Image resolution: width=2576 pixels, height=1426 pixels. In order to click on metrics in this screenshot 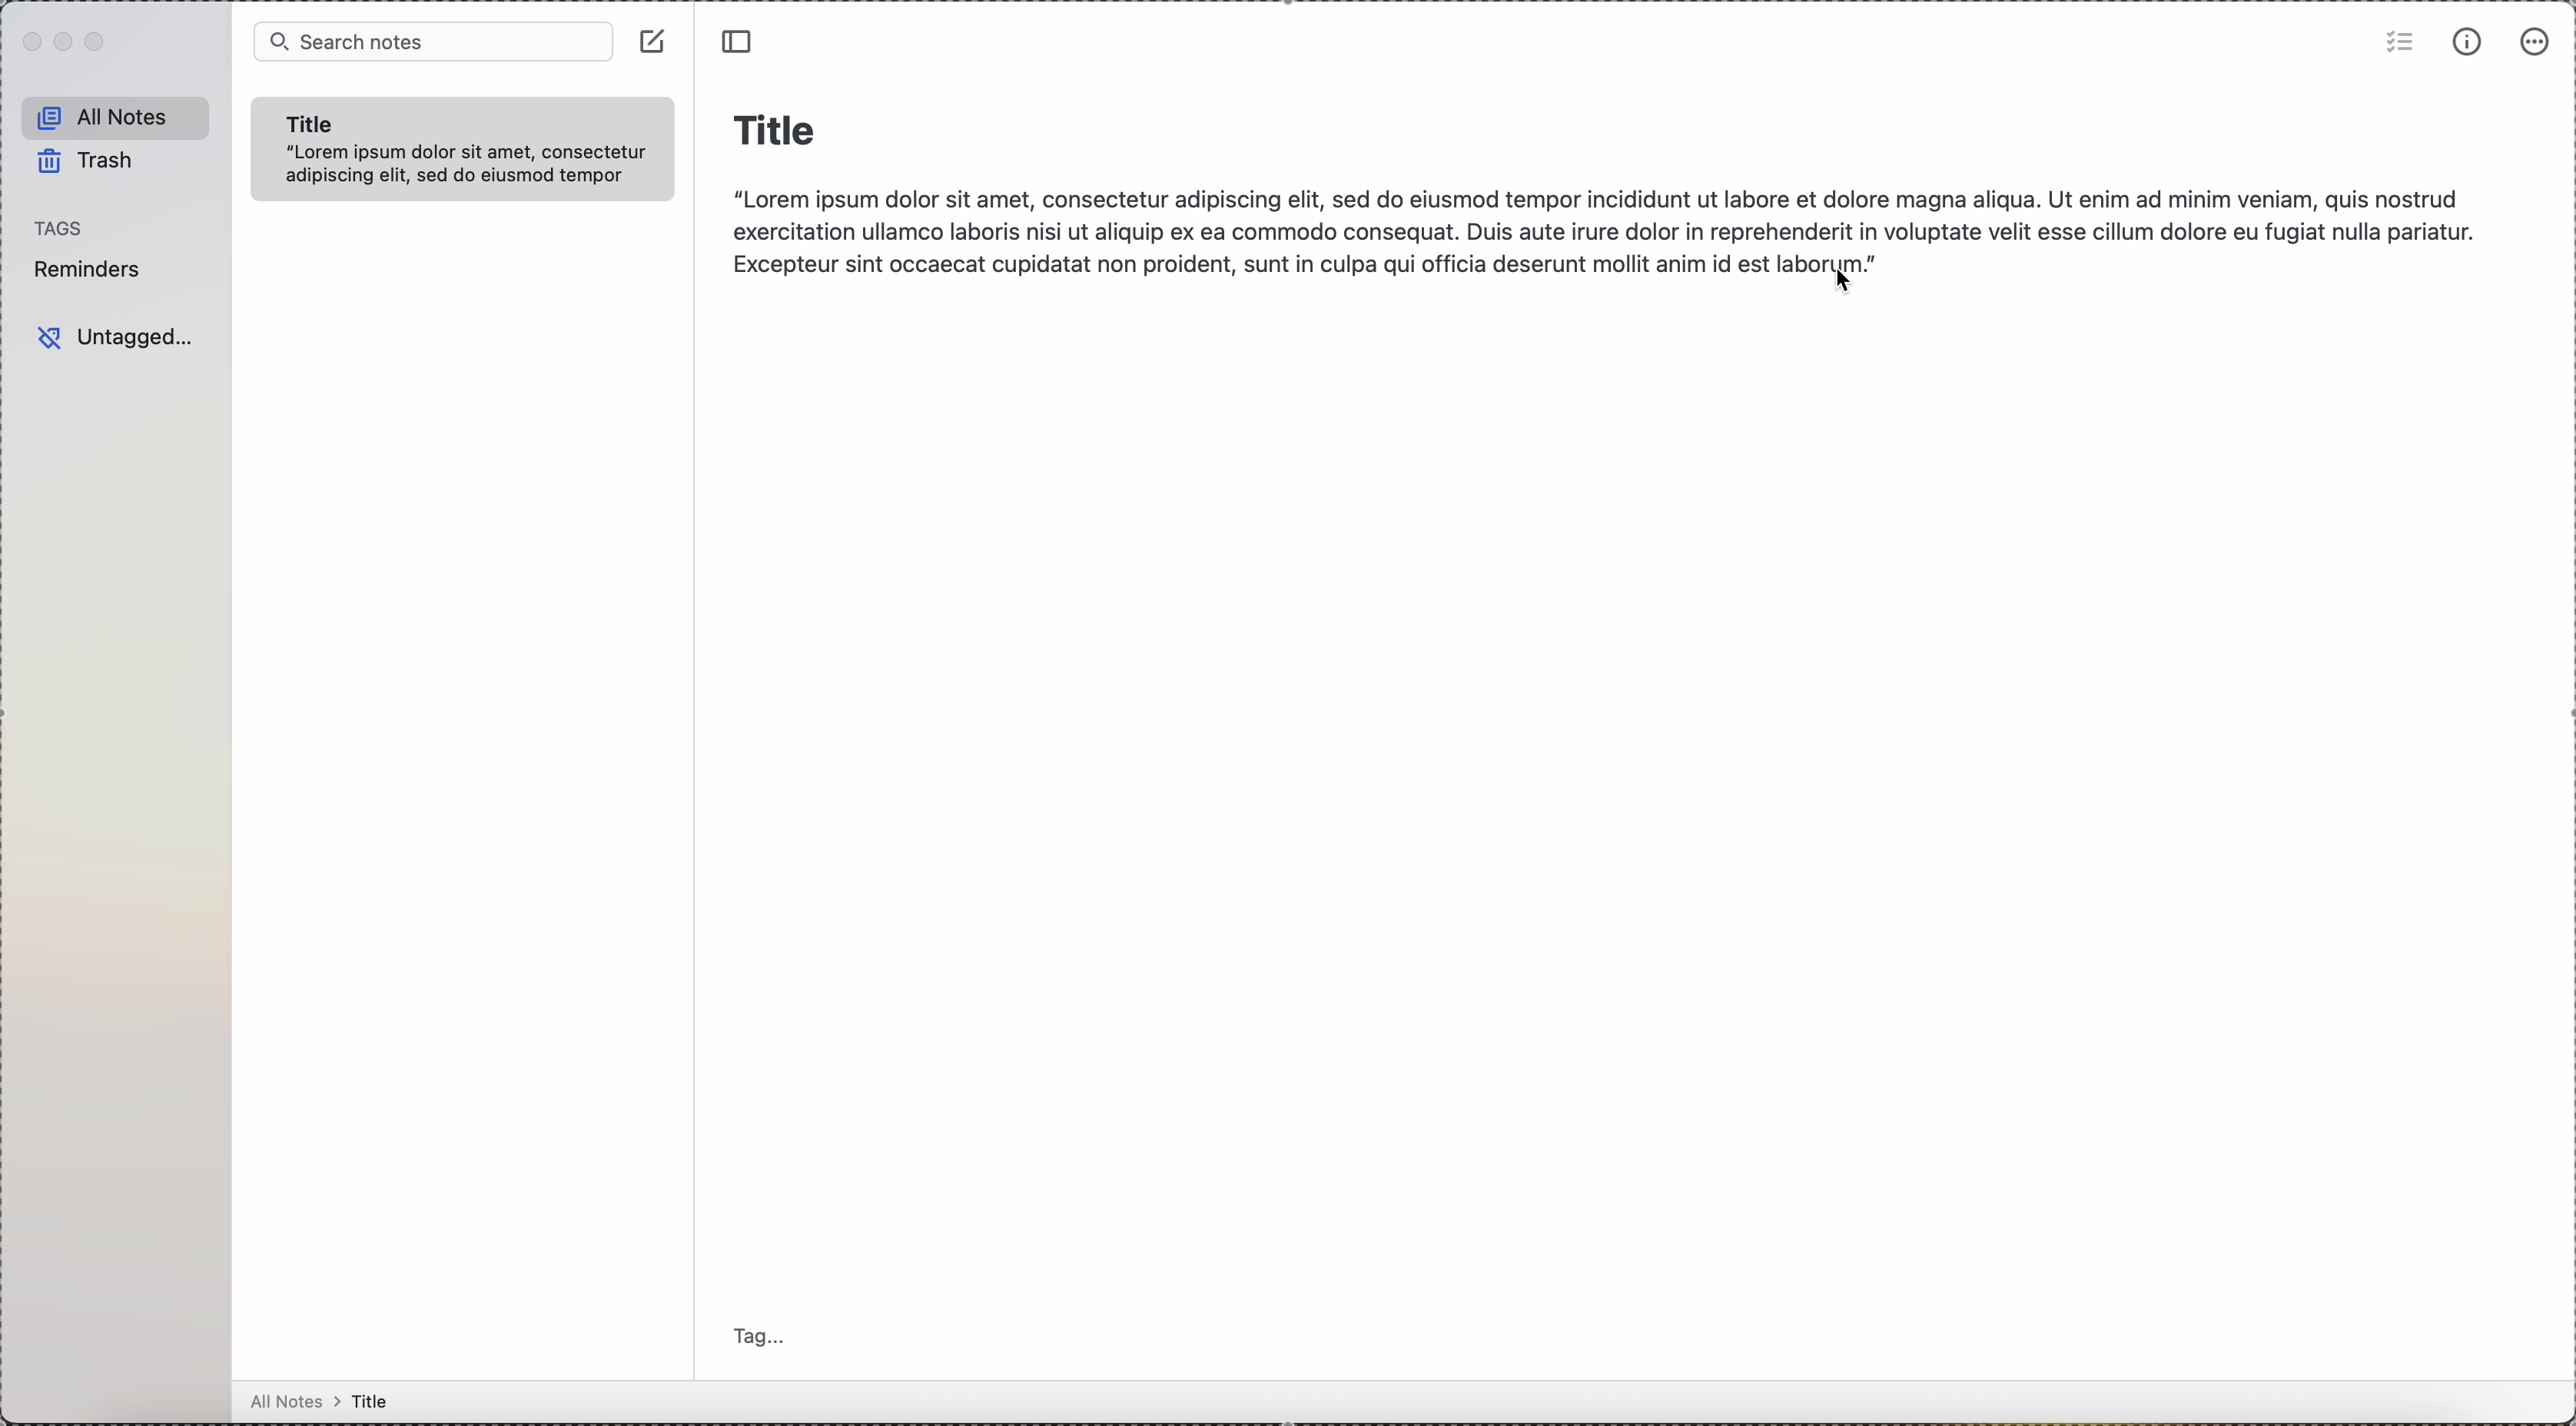, I will do `click(2468, 43)`.